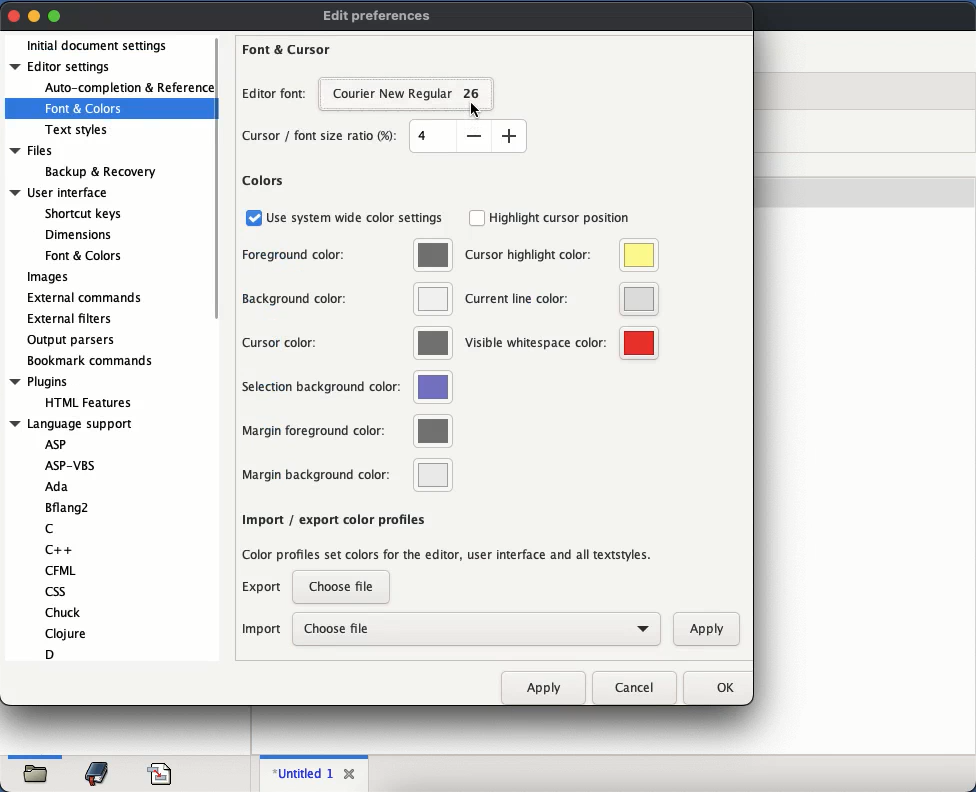  Describe the element at coordinates (720, 689) in the screenshot. I see `ok` at that location.